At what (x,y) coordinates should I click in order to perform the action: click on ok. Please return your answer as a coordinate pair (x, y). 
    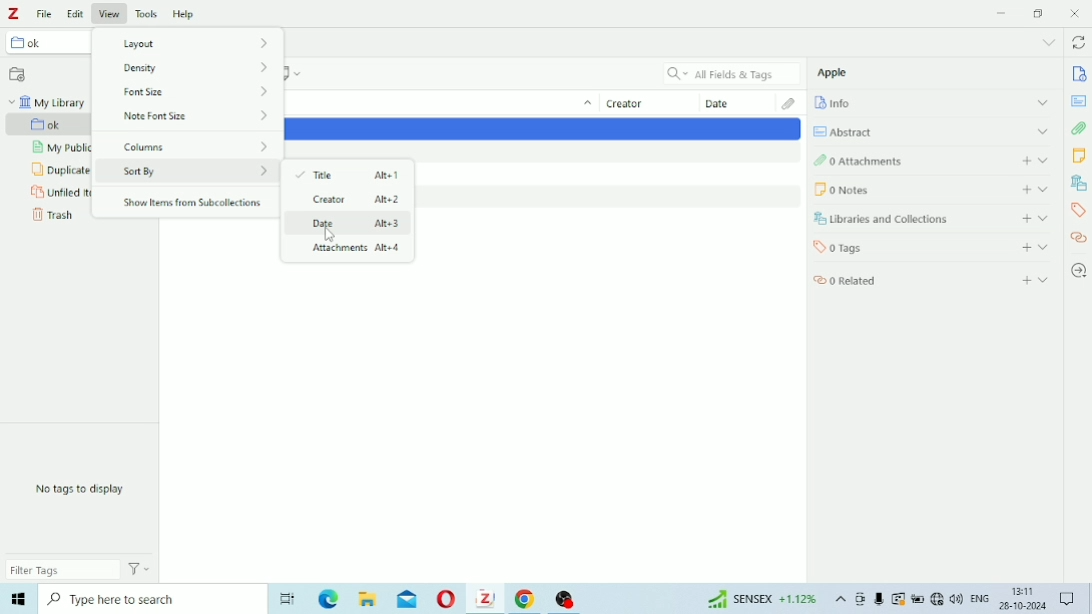
    Looking at the image, I should click on (46, 44).